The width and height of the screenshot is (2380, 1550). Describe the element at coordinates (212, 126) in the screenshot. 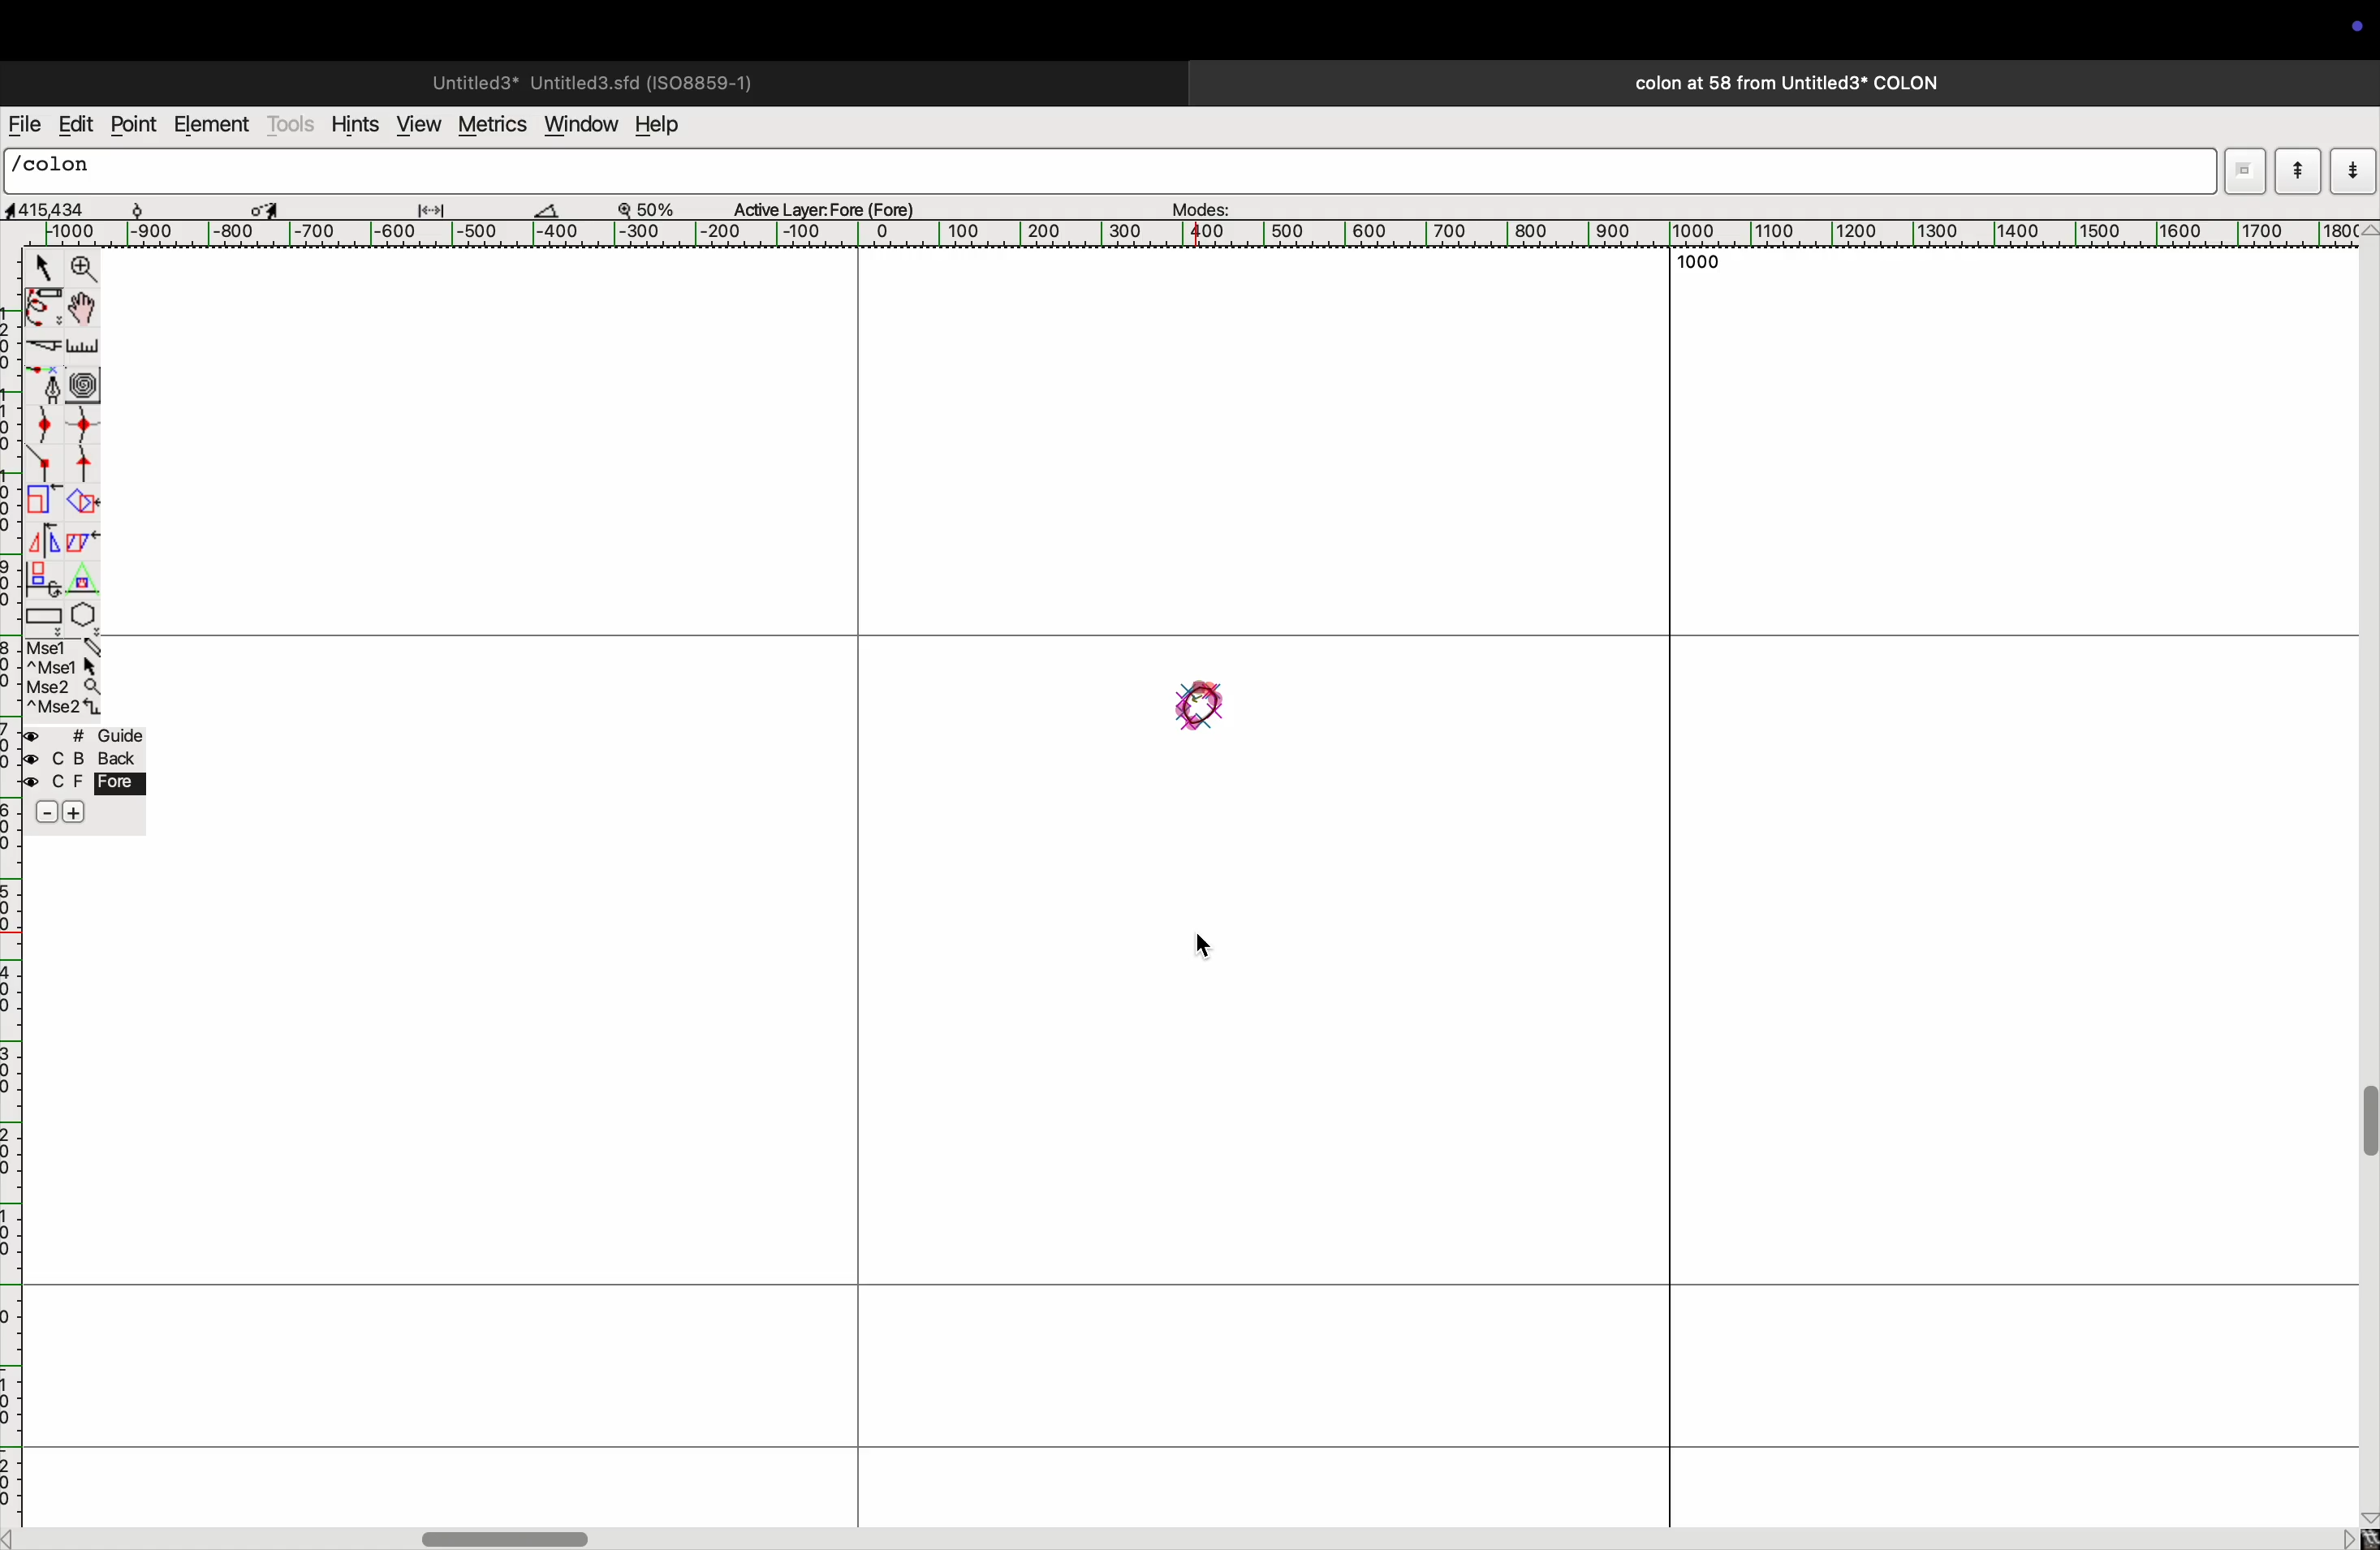

I see `element` at that location.